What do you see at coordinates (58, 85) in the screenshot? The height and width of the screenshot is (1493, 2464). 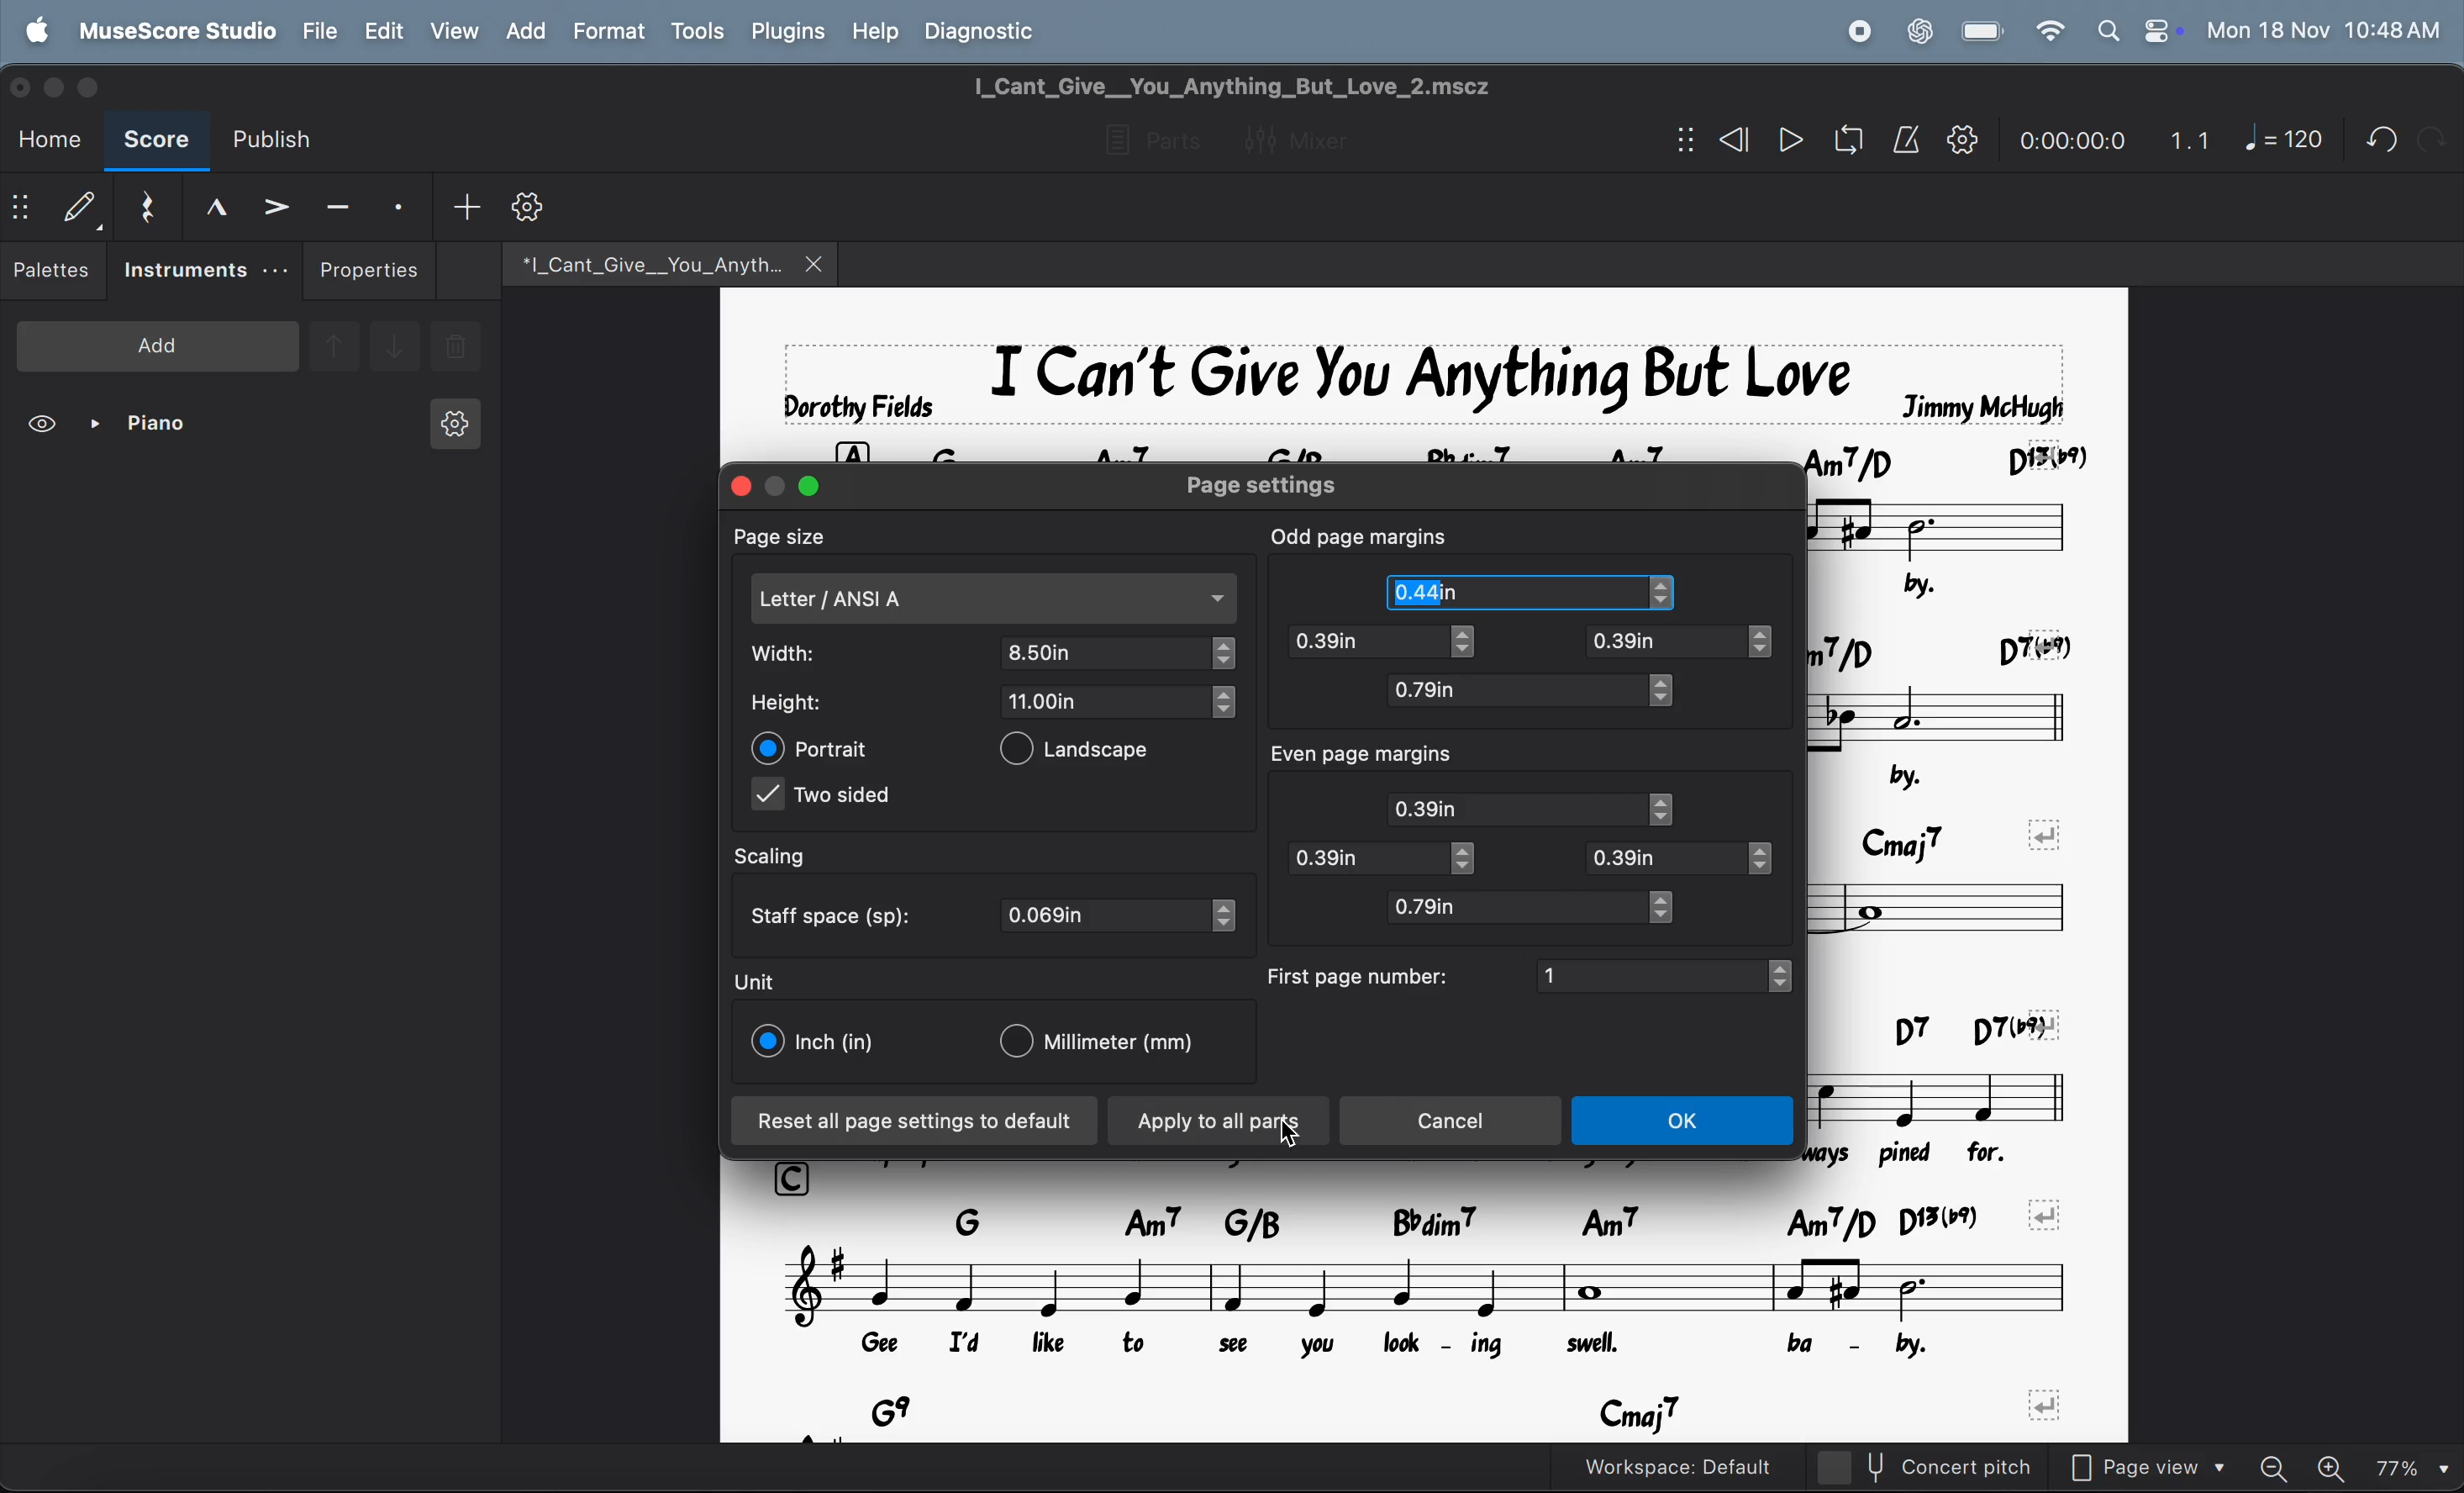 I see `minimize` at bounding box center [58, 85].